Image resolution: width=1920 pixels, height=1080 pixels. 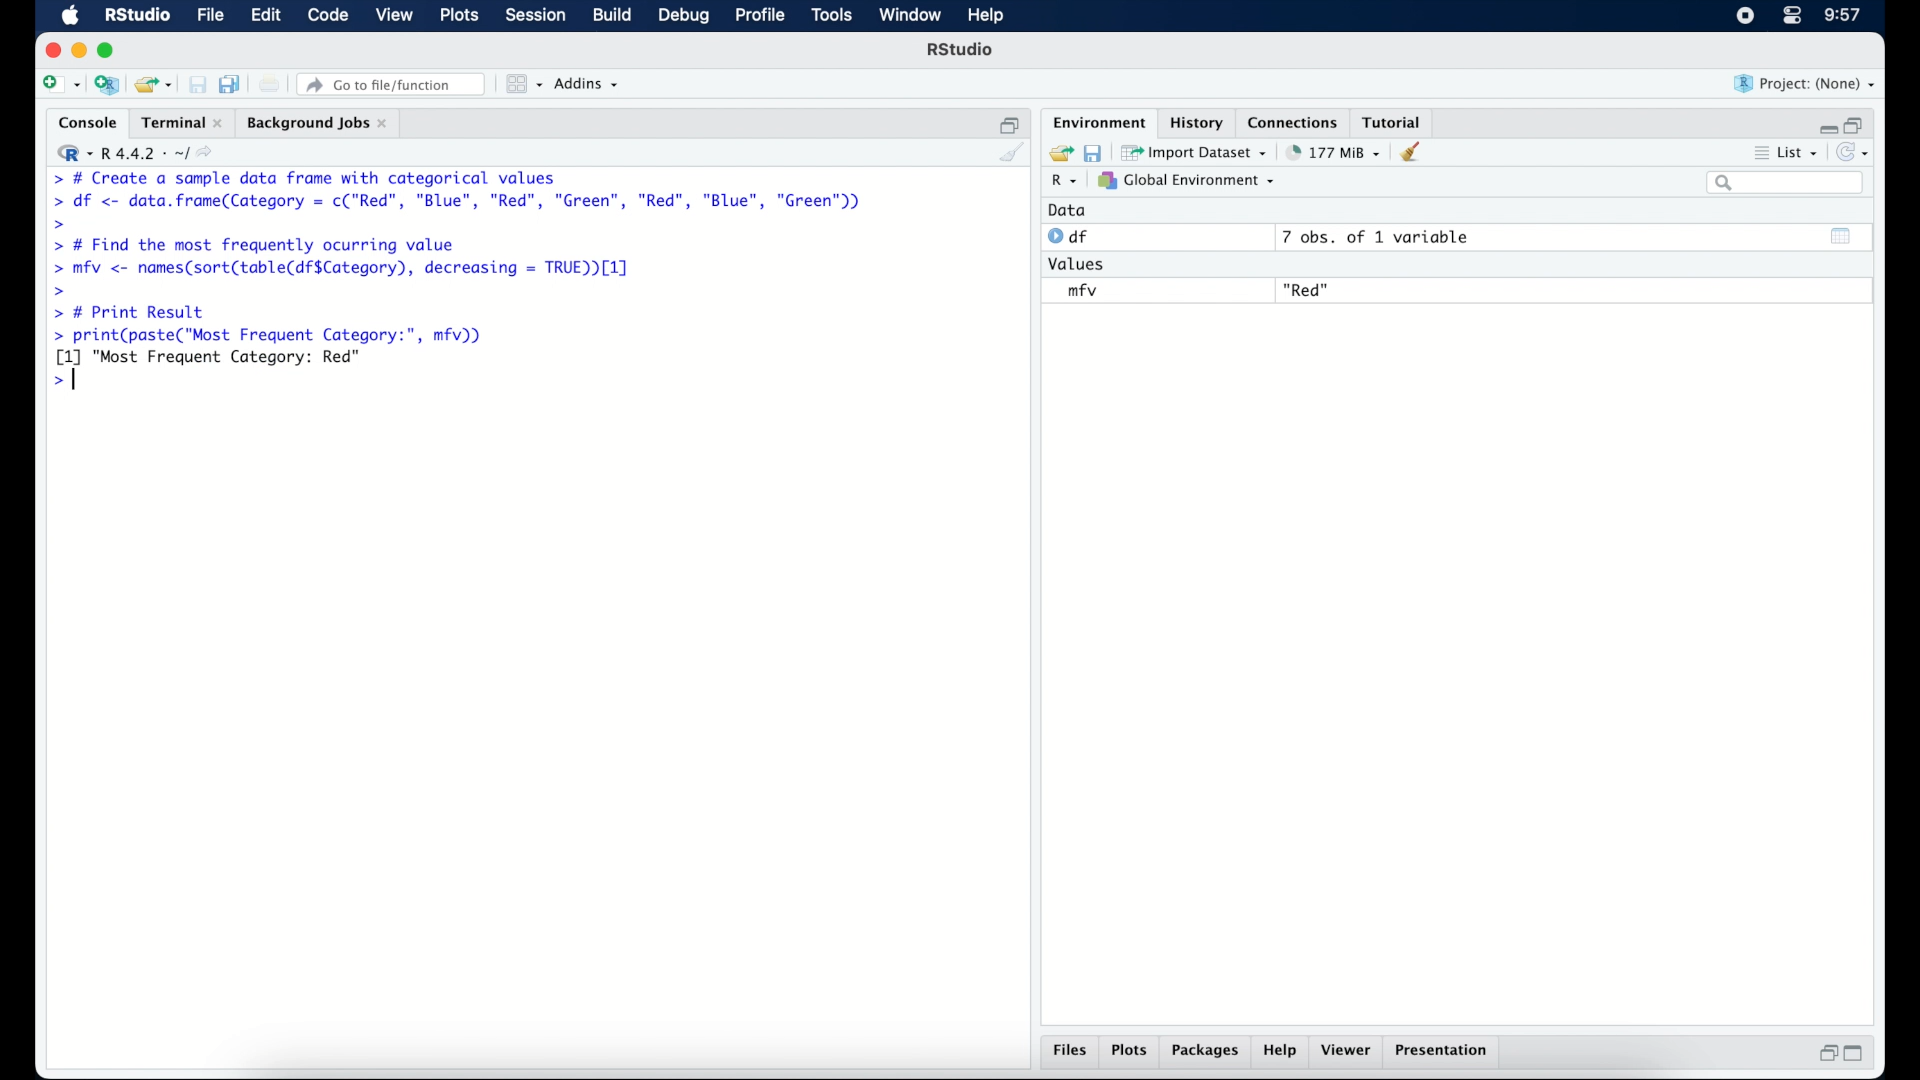 What do you see at coordinates (1417, 153) in the screenshot?
I see `clear` at bounding box center [1417, 153].